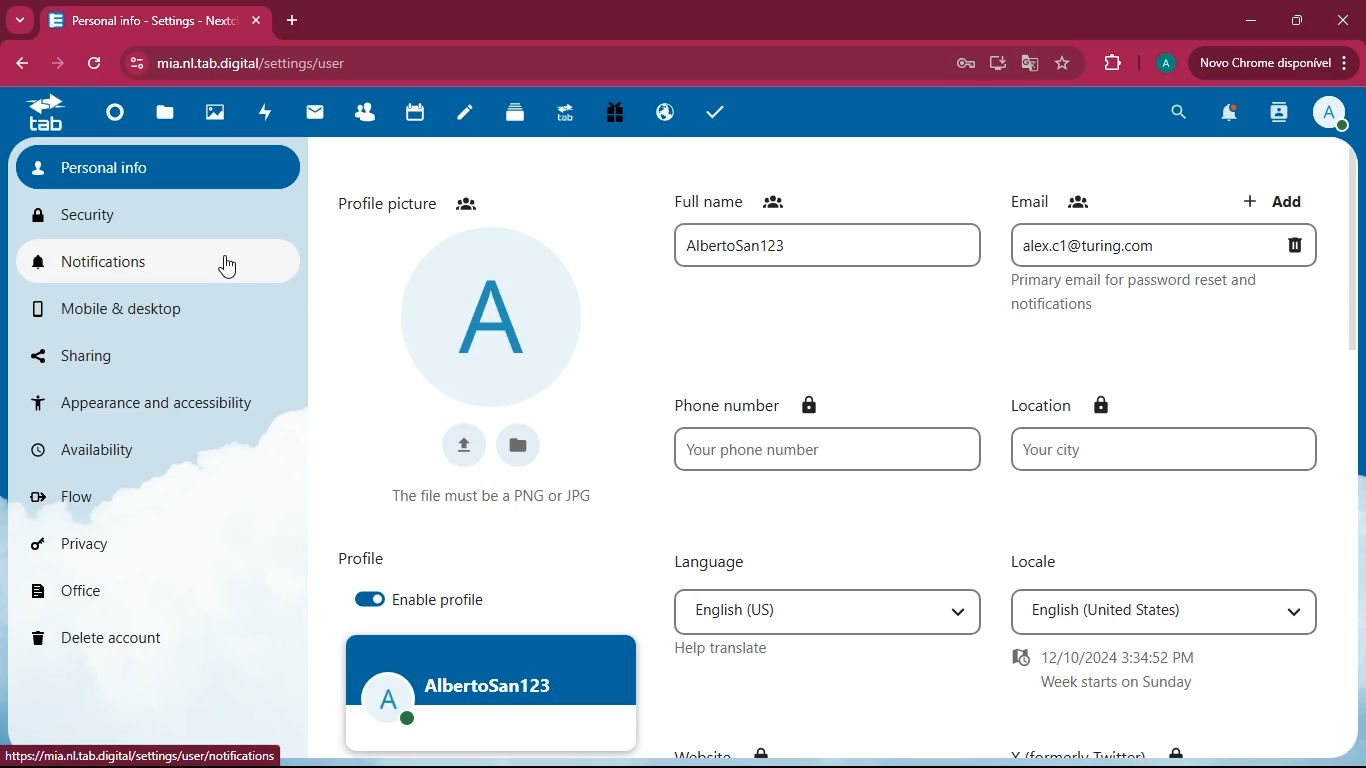 This screenshot has width=1366, height=768. Describe the element at coordinates (231, 266) in the screenshot. I see `cursor` at that location.